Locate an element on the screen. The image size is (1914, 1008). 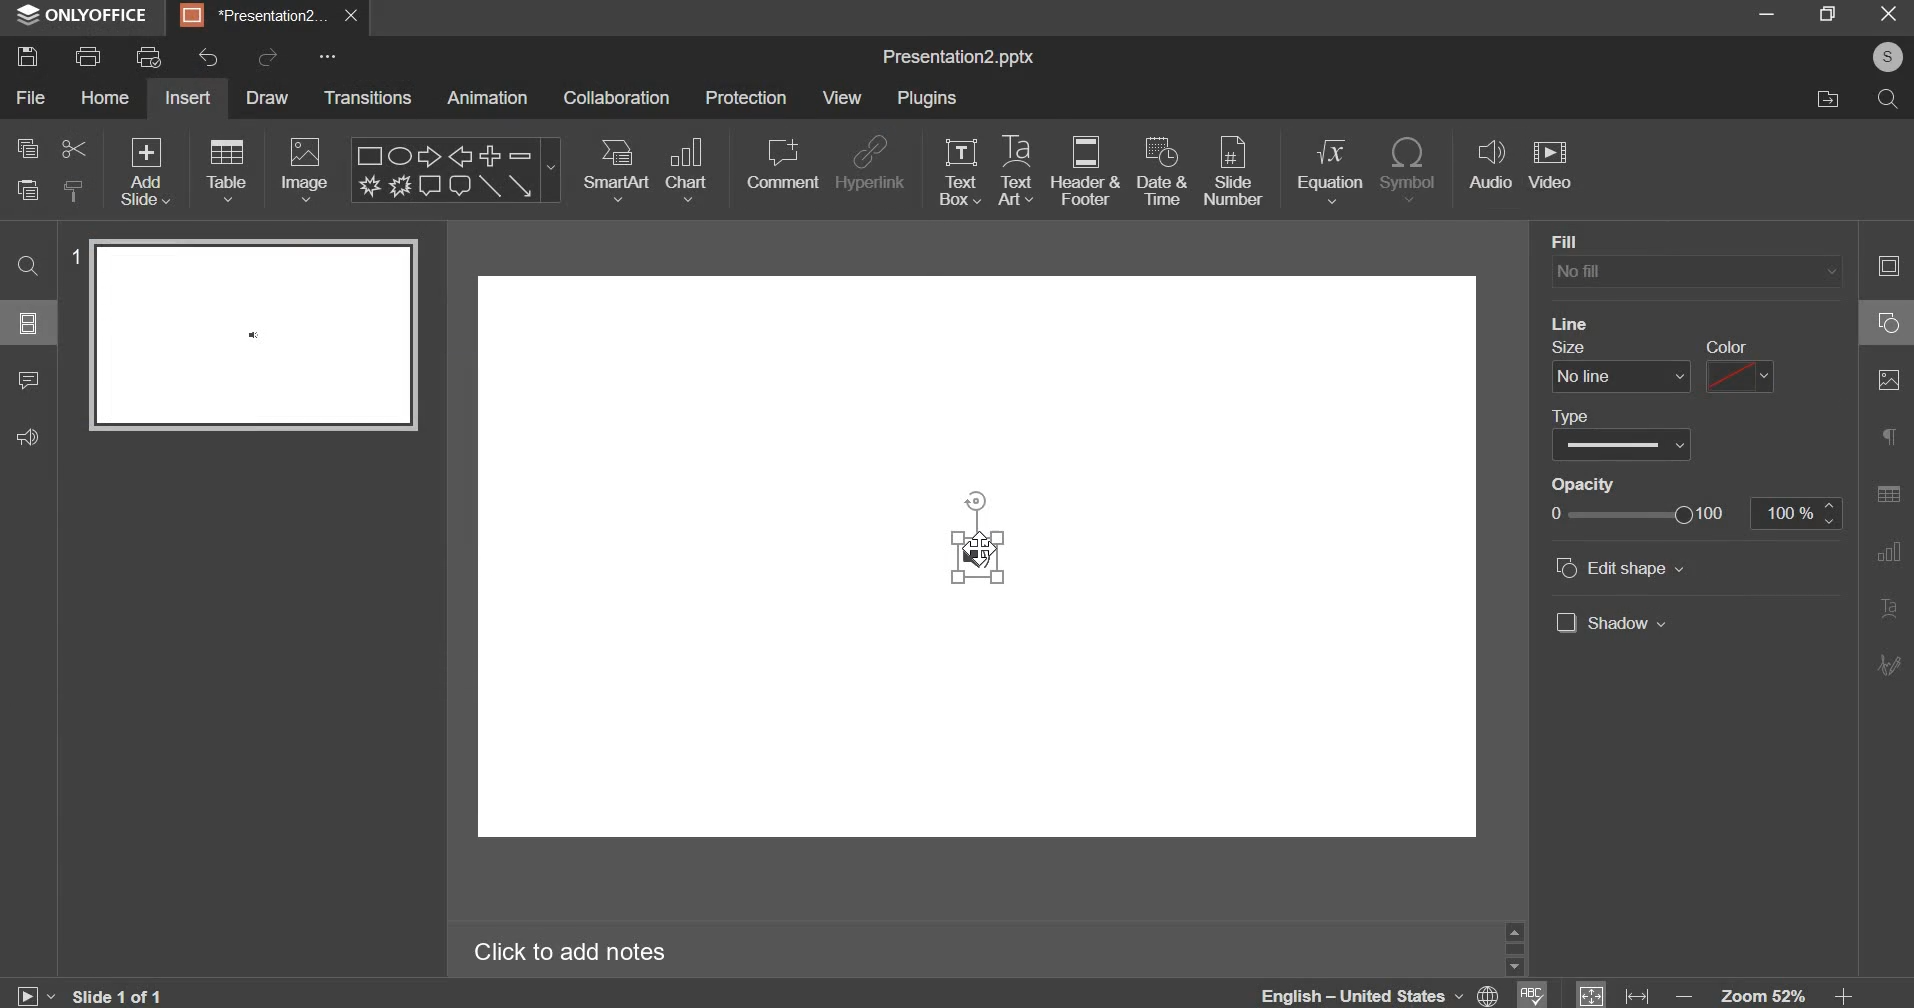
presentation2.pptx is located at coordinates (966, 58).